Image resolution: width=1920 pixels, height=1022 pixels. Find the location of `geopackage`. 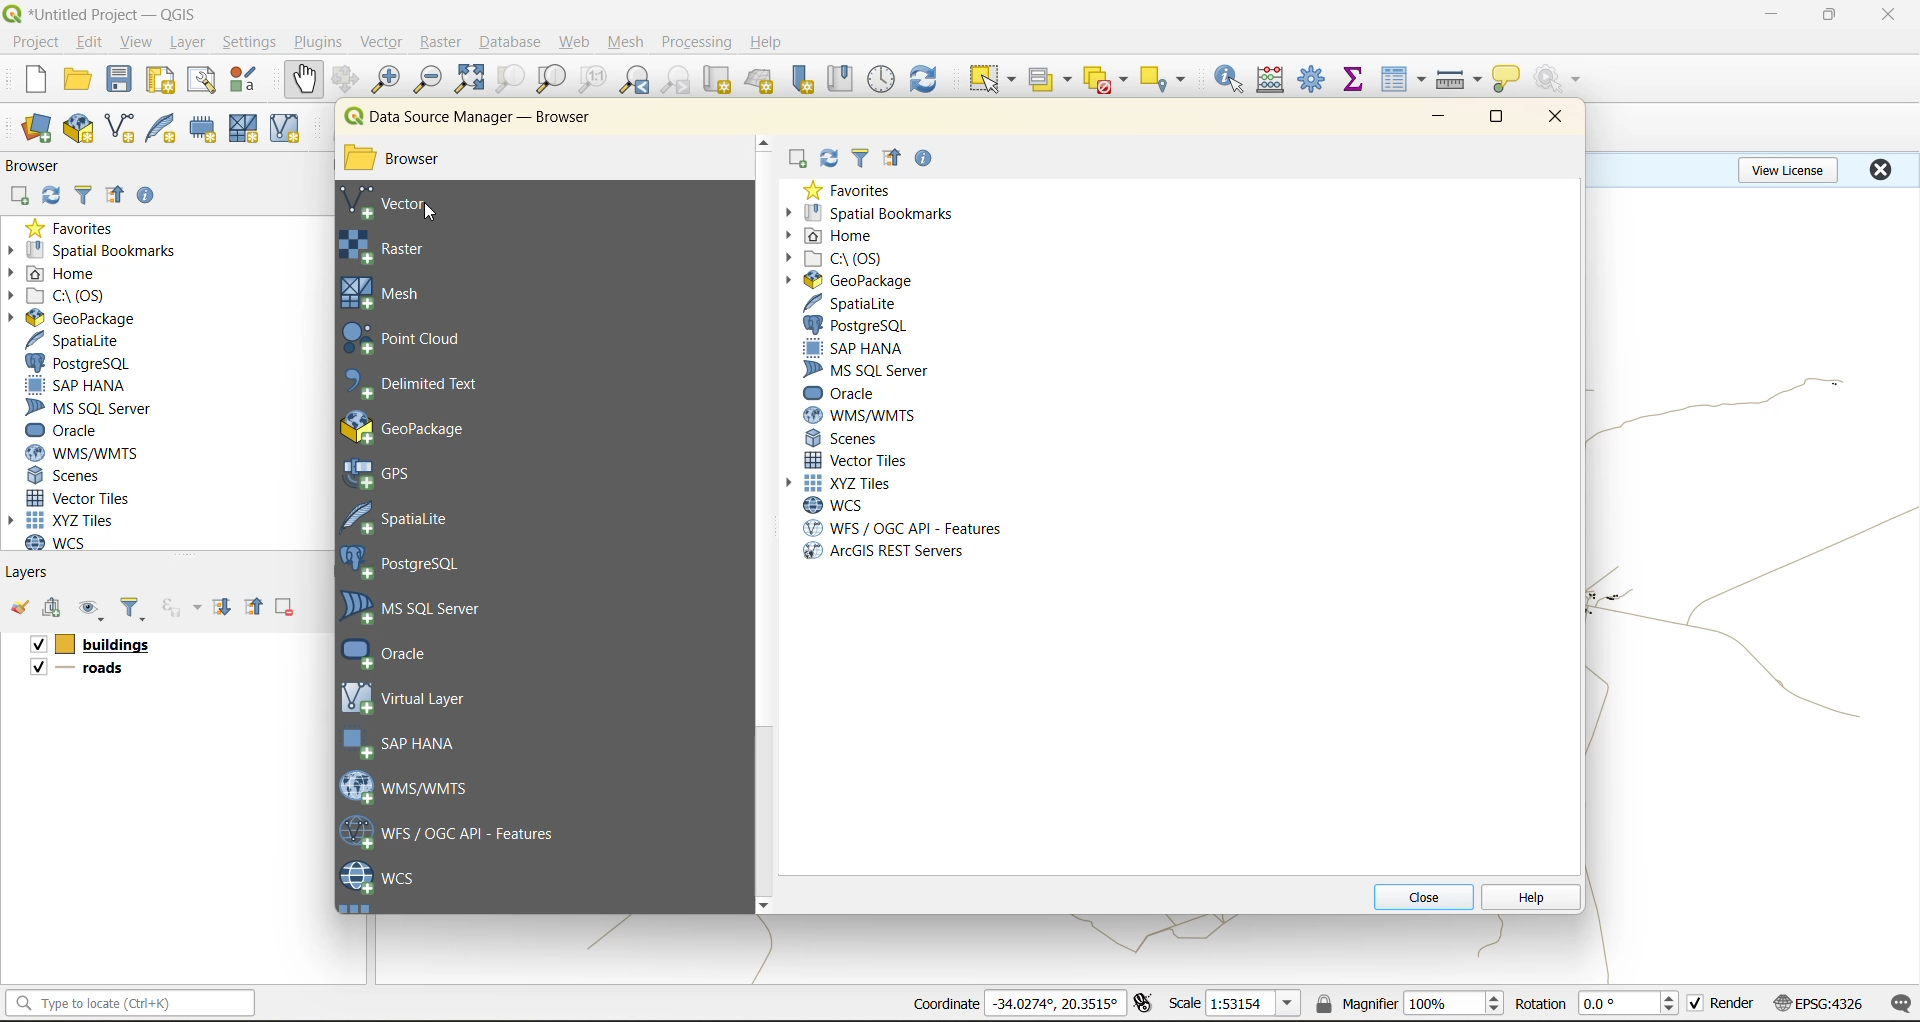

geopackage is located at coordinates (853, 282).